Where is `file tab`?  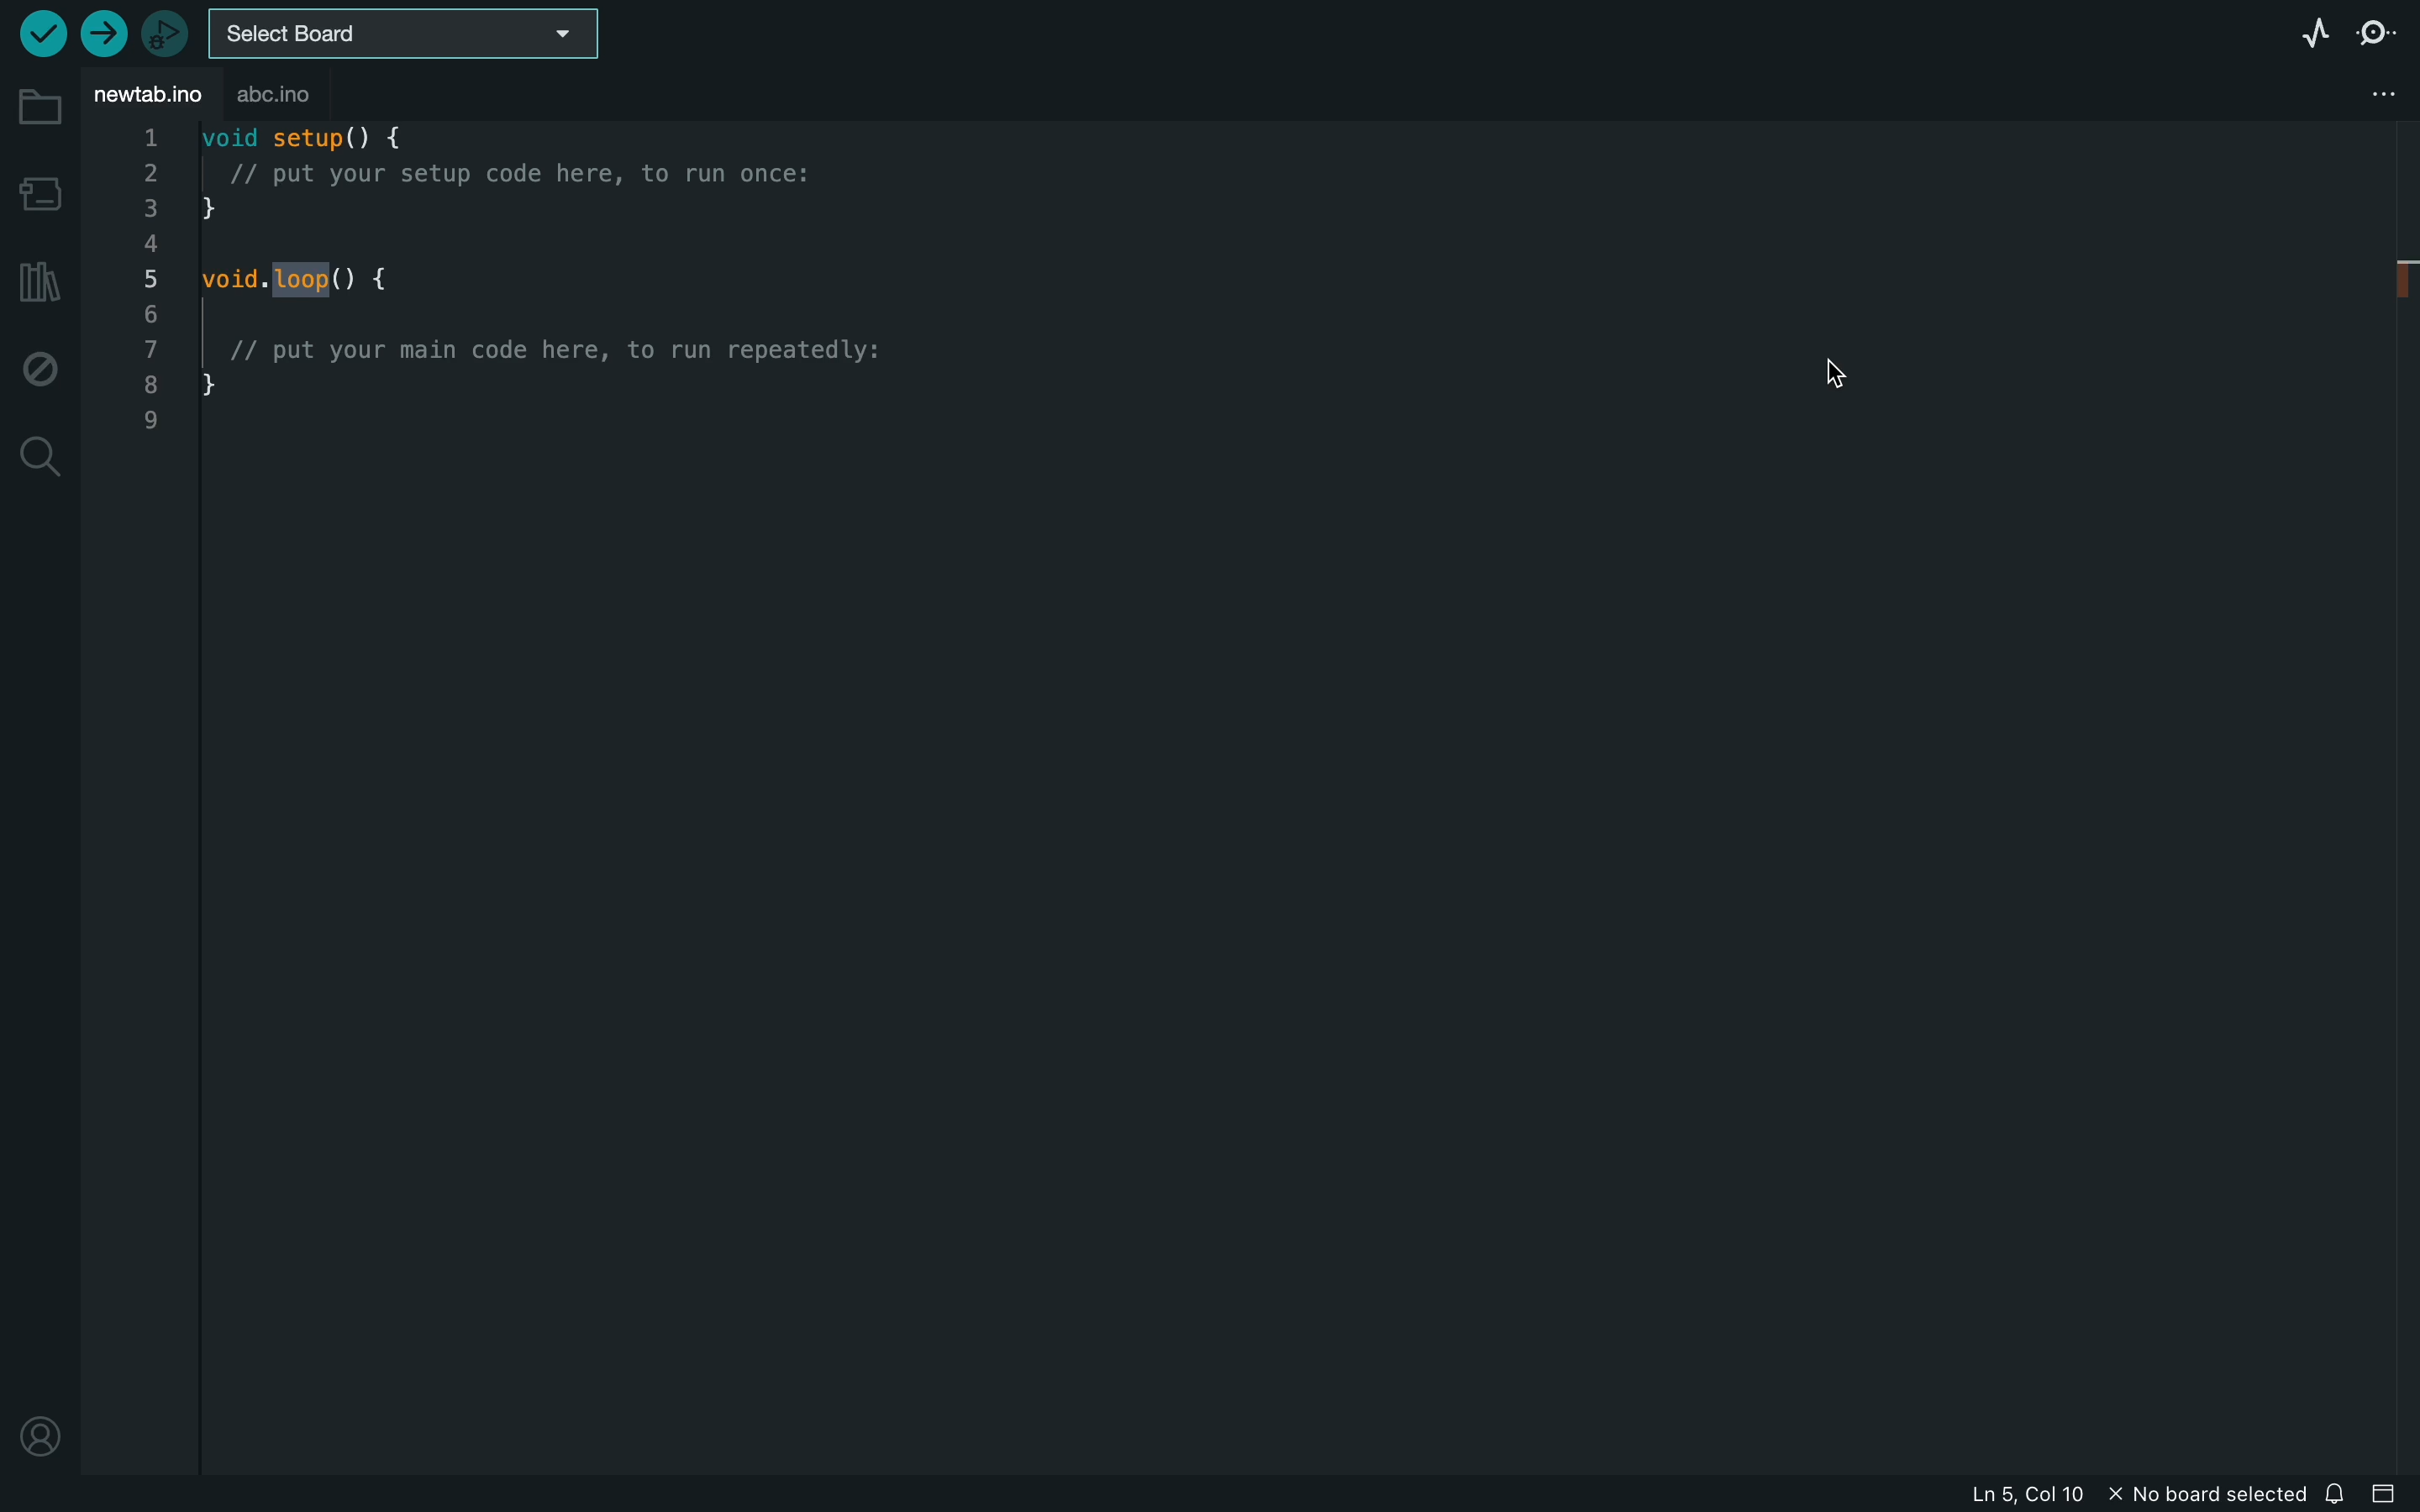
file tab is located at coordinates (149, 95).